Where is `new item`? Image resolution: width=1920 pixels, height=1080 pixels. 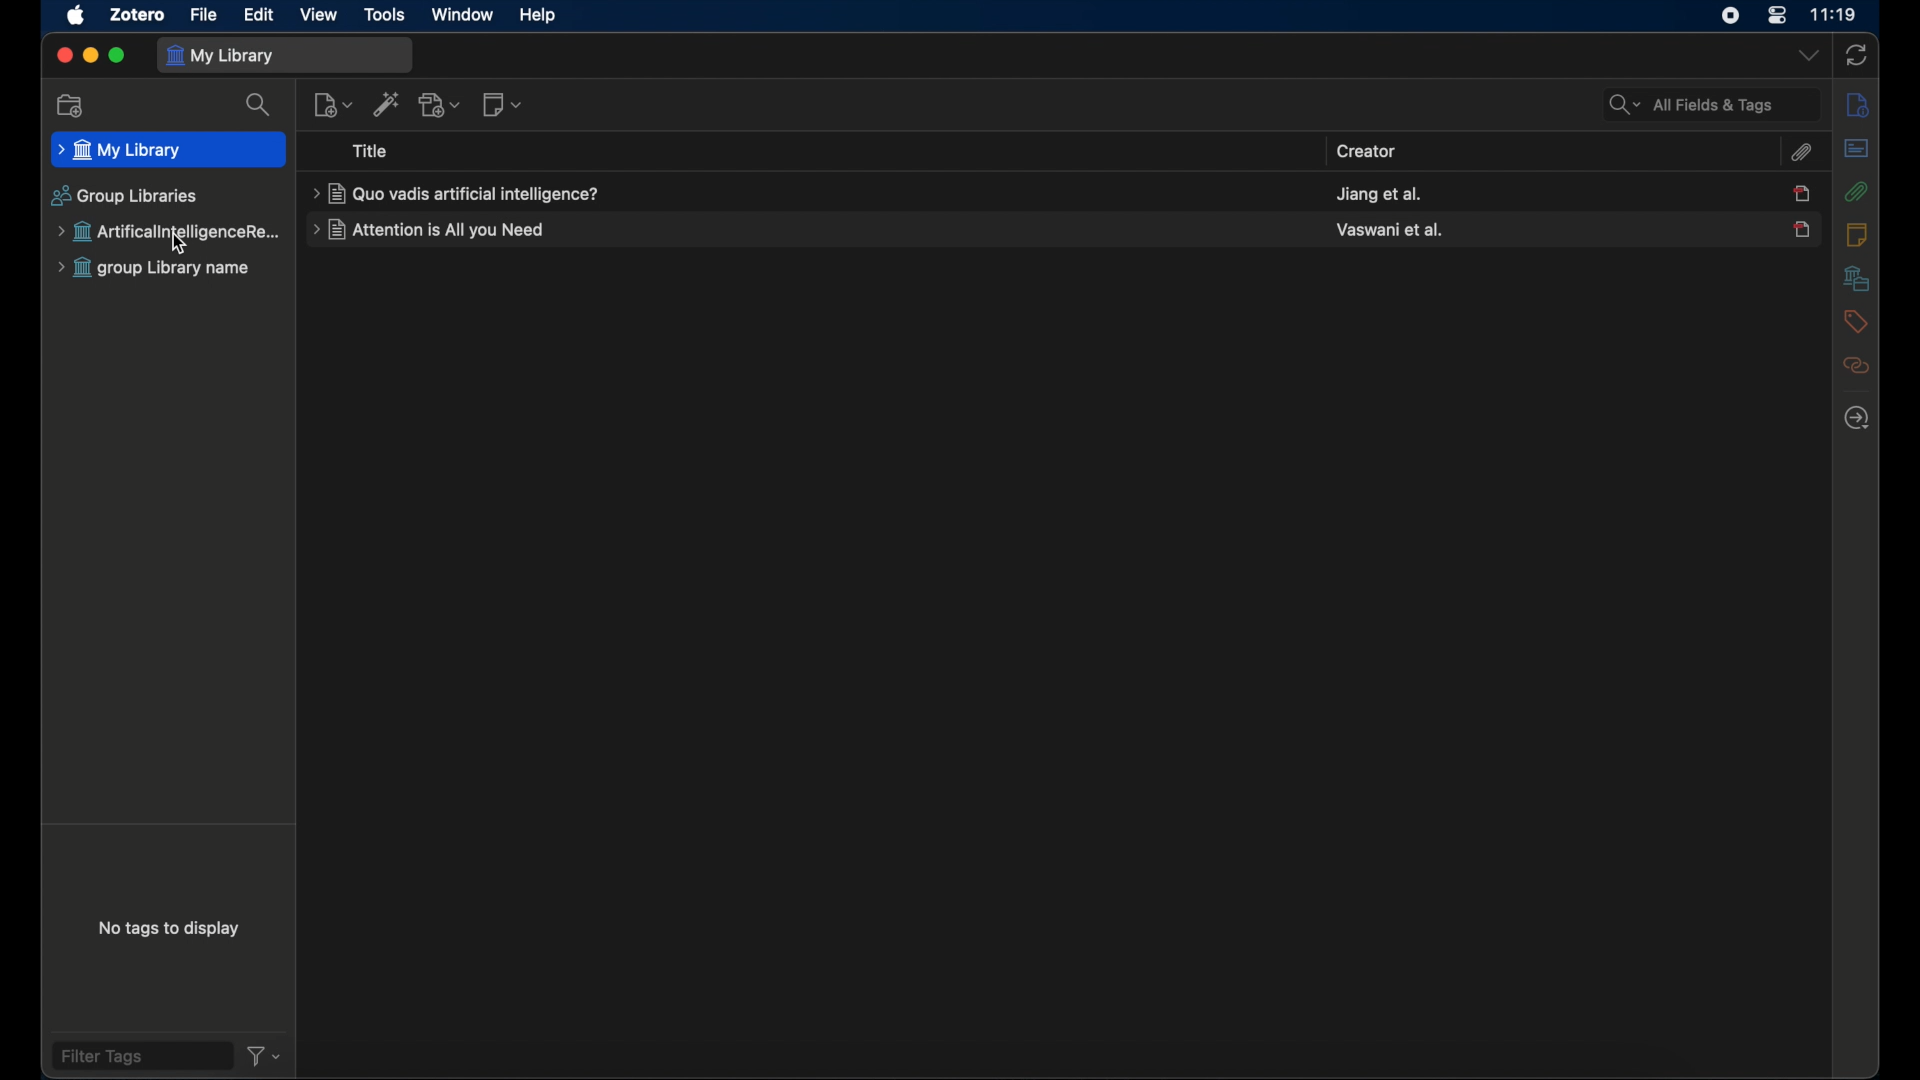
new item is located at coordinates (333, 104).